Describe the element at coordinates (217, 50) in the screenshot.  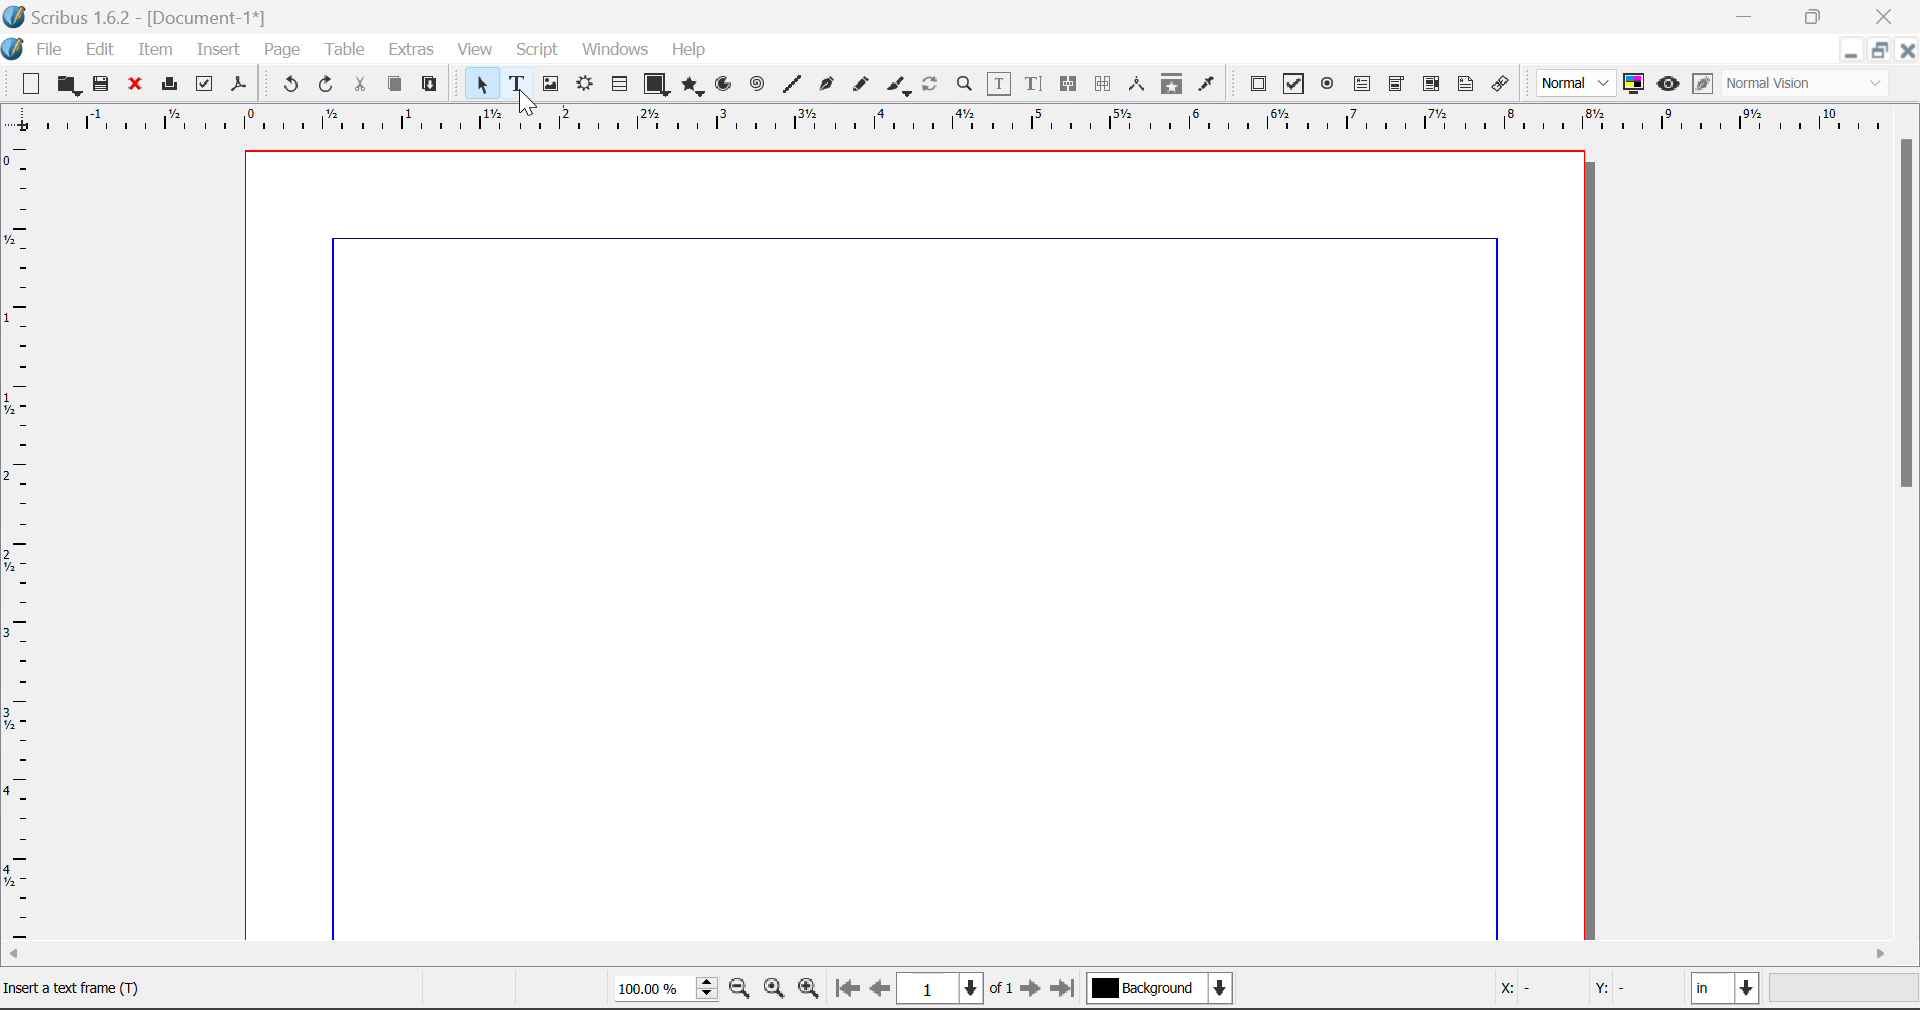
I see `Insert` at that location.